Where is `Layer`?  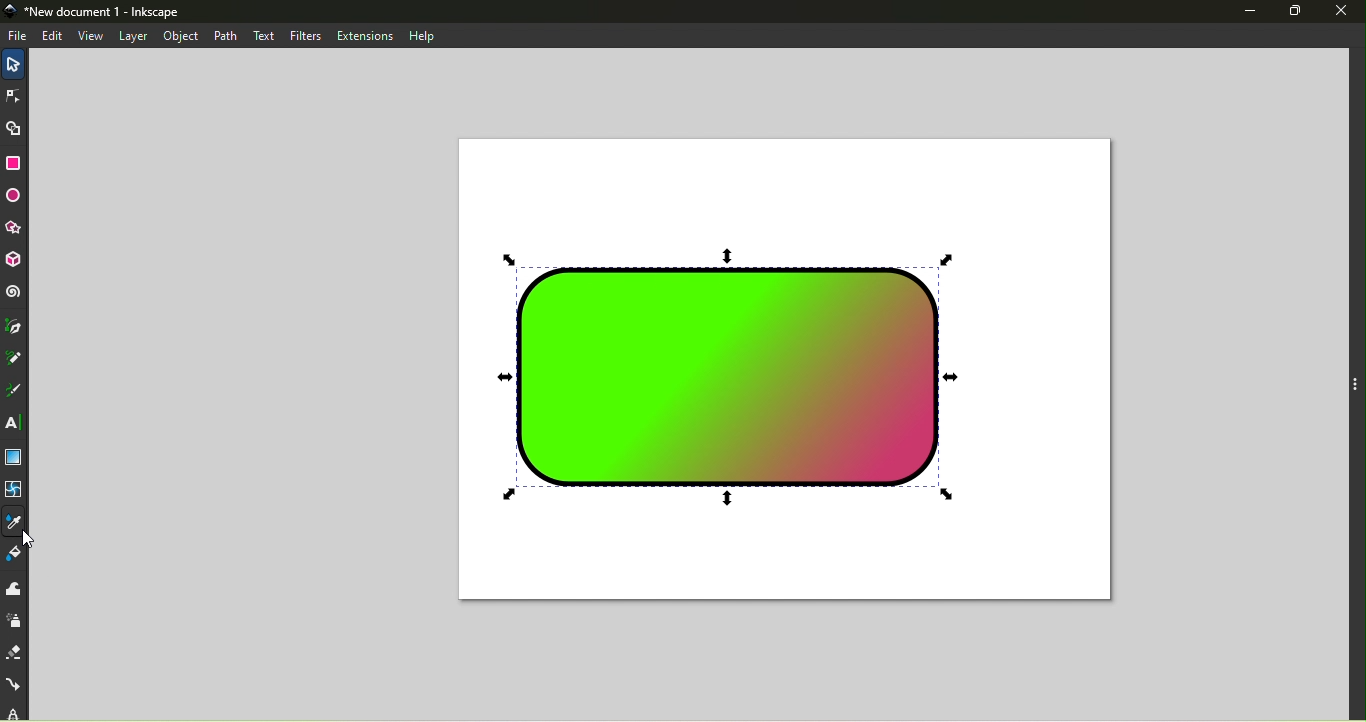 Layer is located at coordinates (134, 37).